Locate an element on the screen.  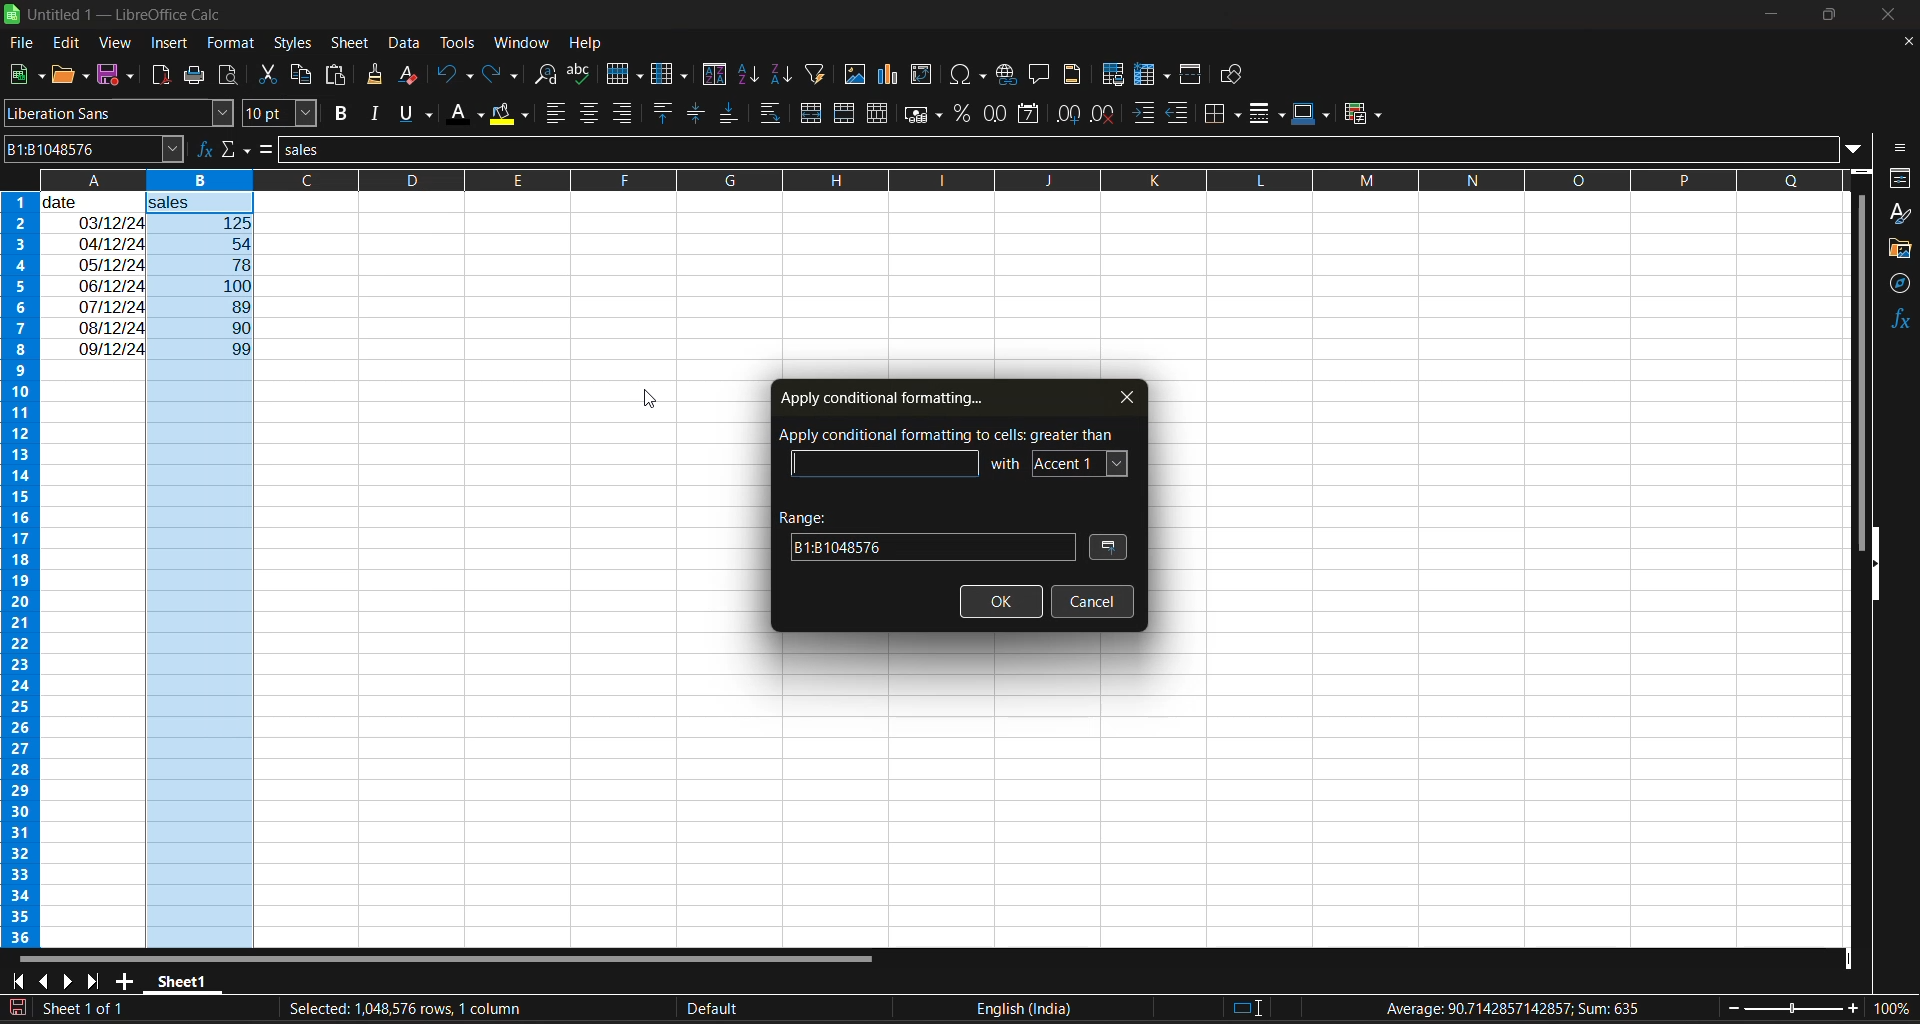
delete decimal place is located at coordinates (1103, 116).